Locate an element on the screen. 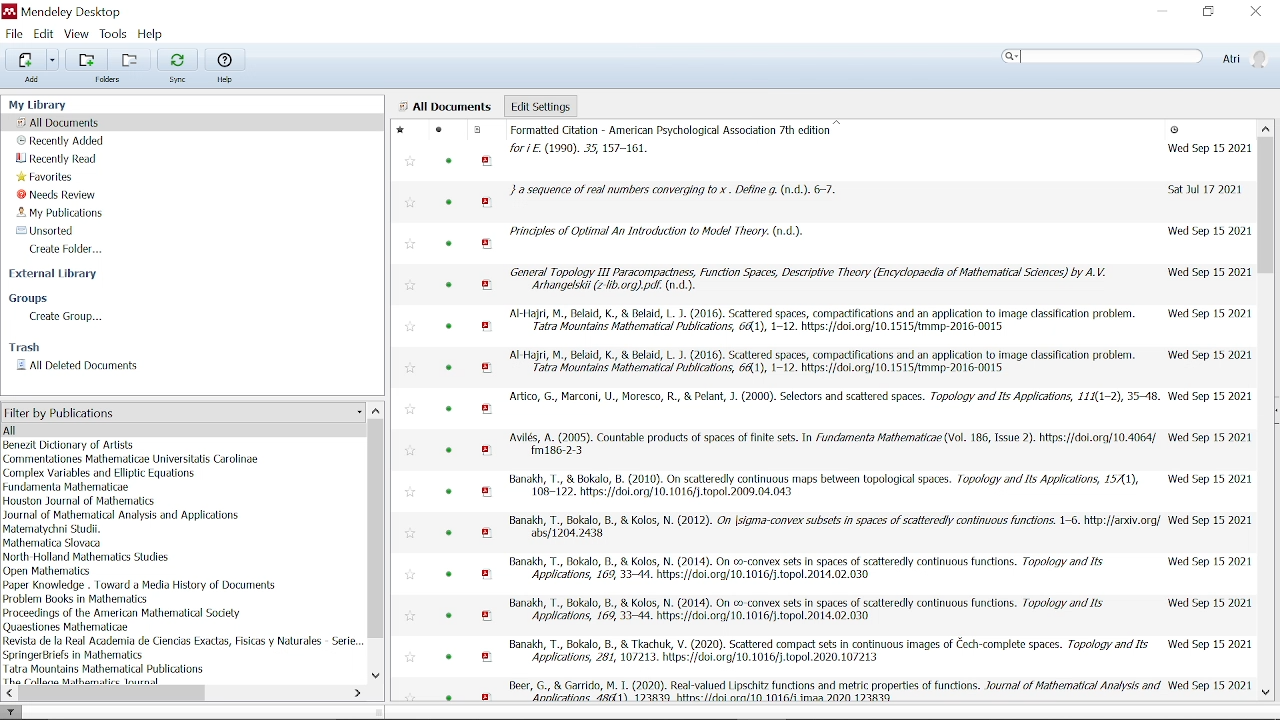 This screenshot has height=720, width=1280. date time is located at coordinates (1204, 189).